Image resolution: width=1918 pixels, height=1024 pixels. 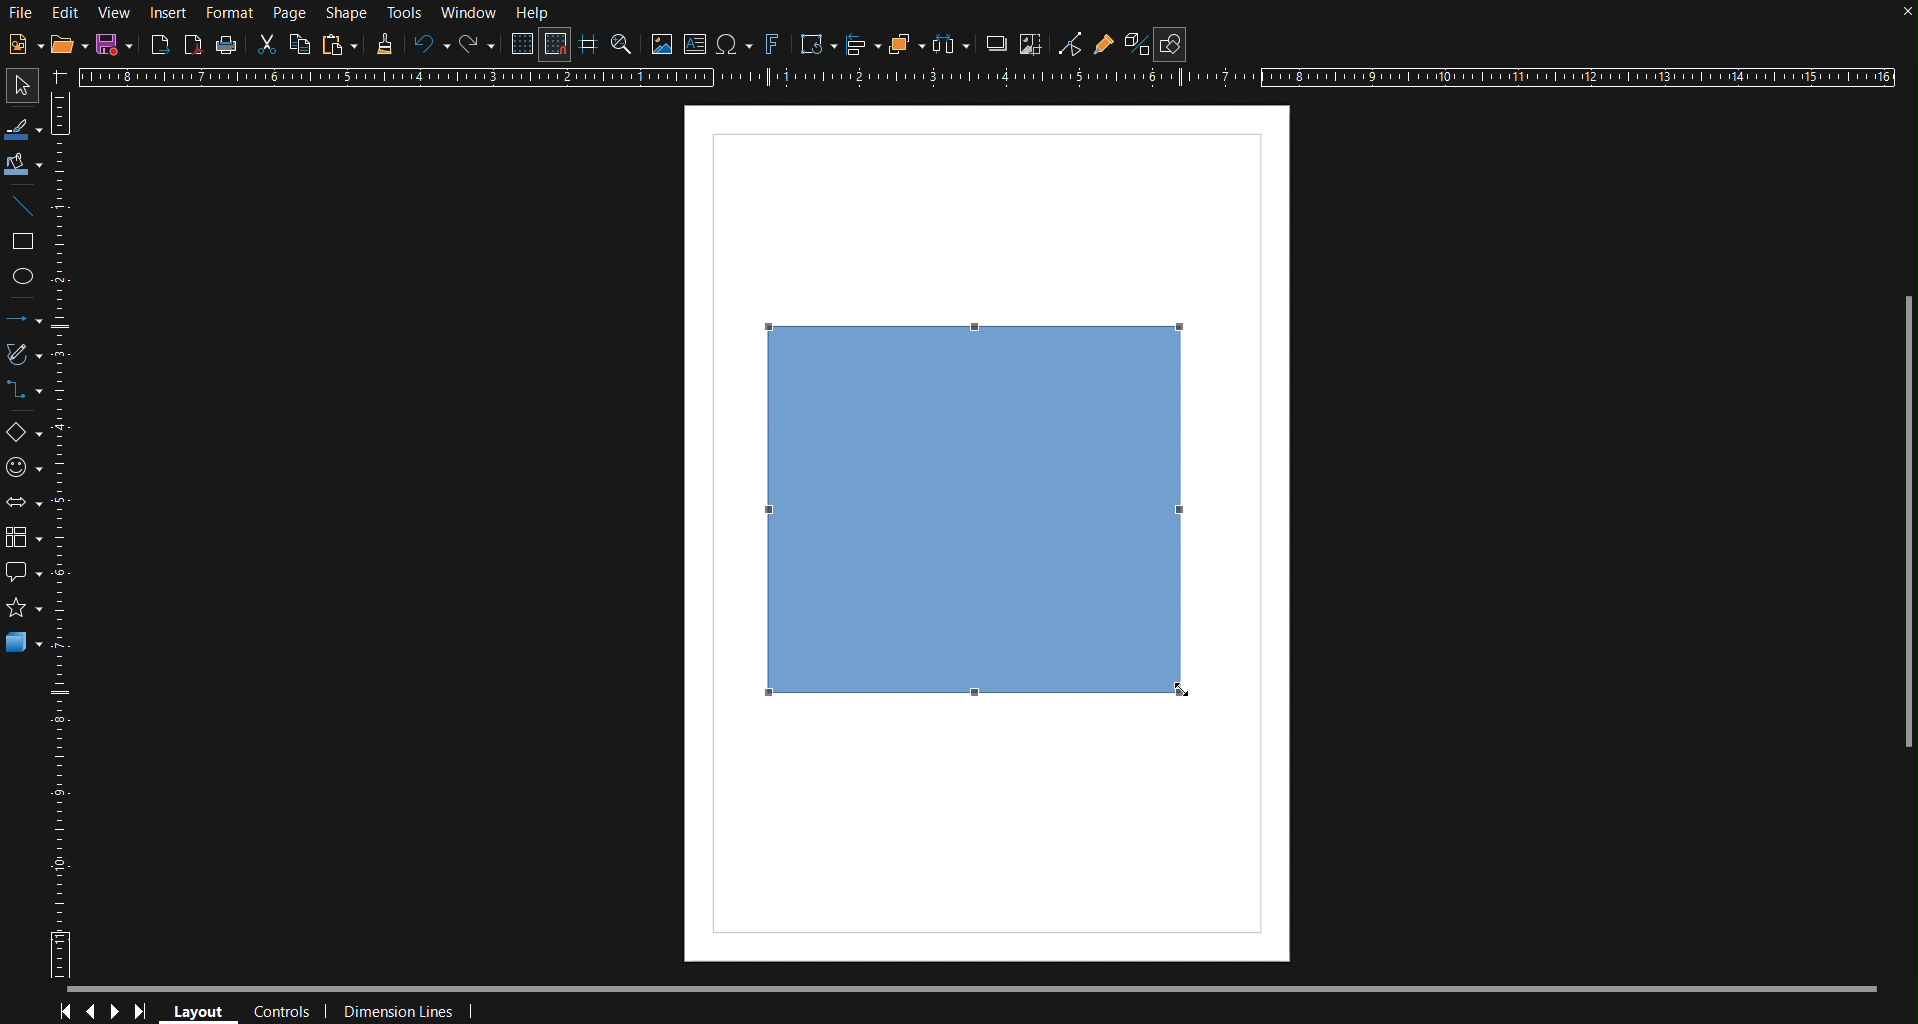 I want to click on Connectors, so click(x=24, y=390).